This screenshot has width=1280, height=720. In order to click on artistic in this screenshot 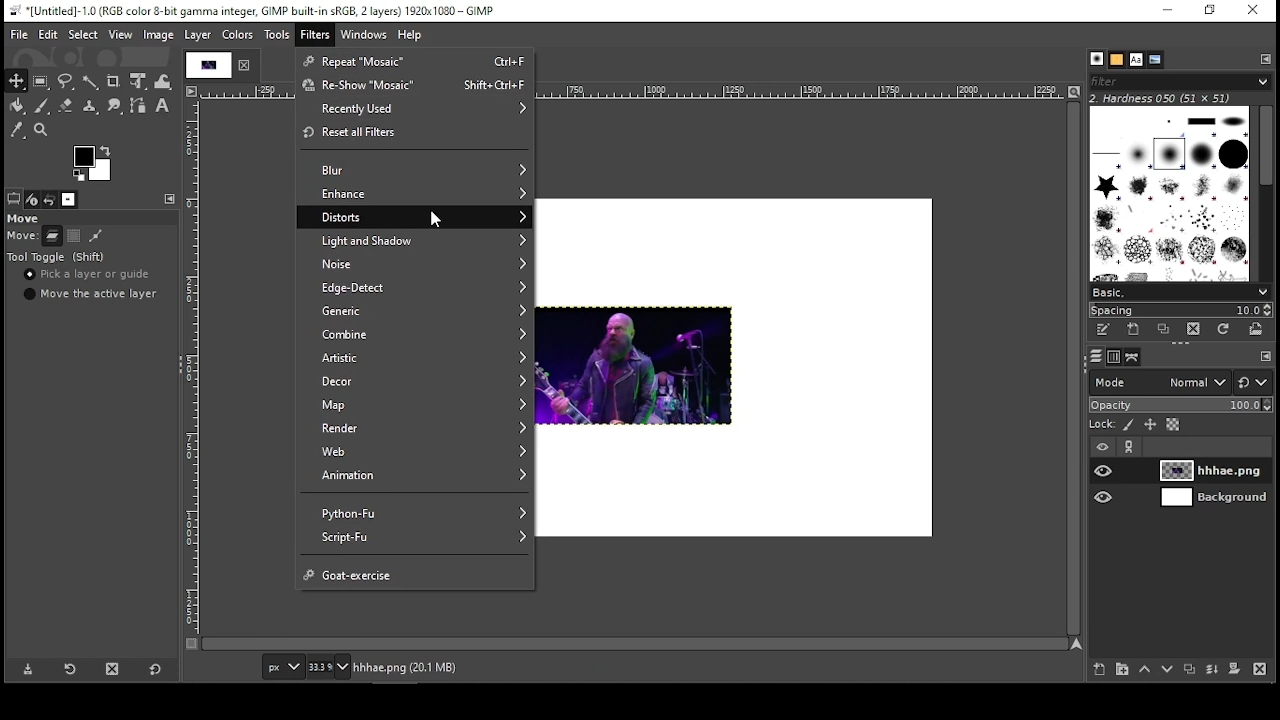, I will do `click(416, 357)`.